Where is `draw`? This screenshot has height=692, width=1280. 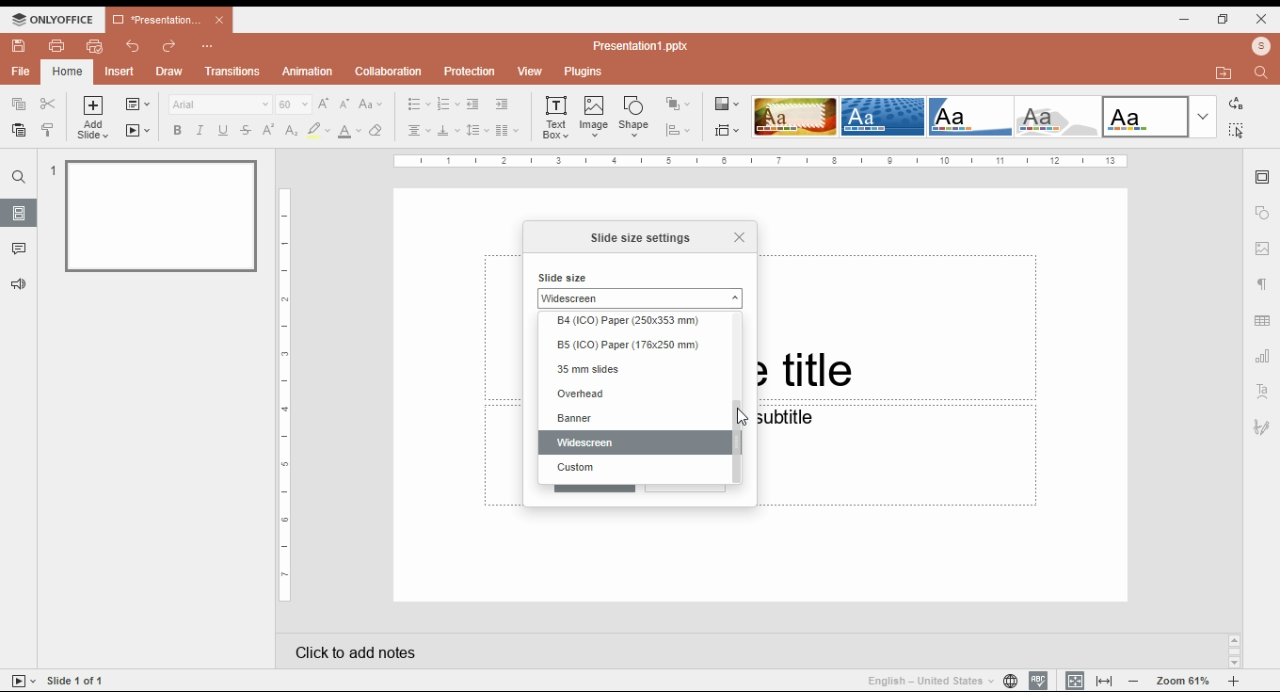
draw is located at coordinates (171, 71).